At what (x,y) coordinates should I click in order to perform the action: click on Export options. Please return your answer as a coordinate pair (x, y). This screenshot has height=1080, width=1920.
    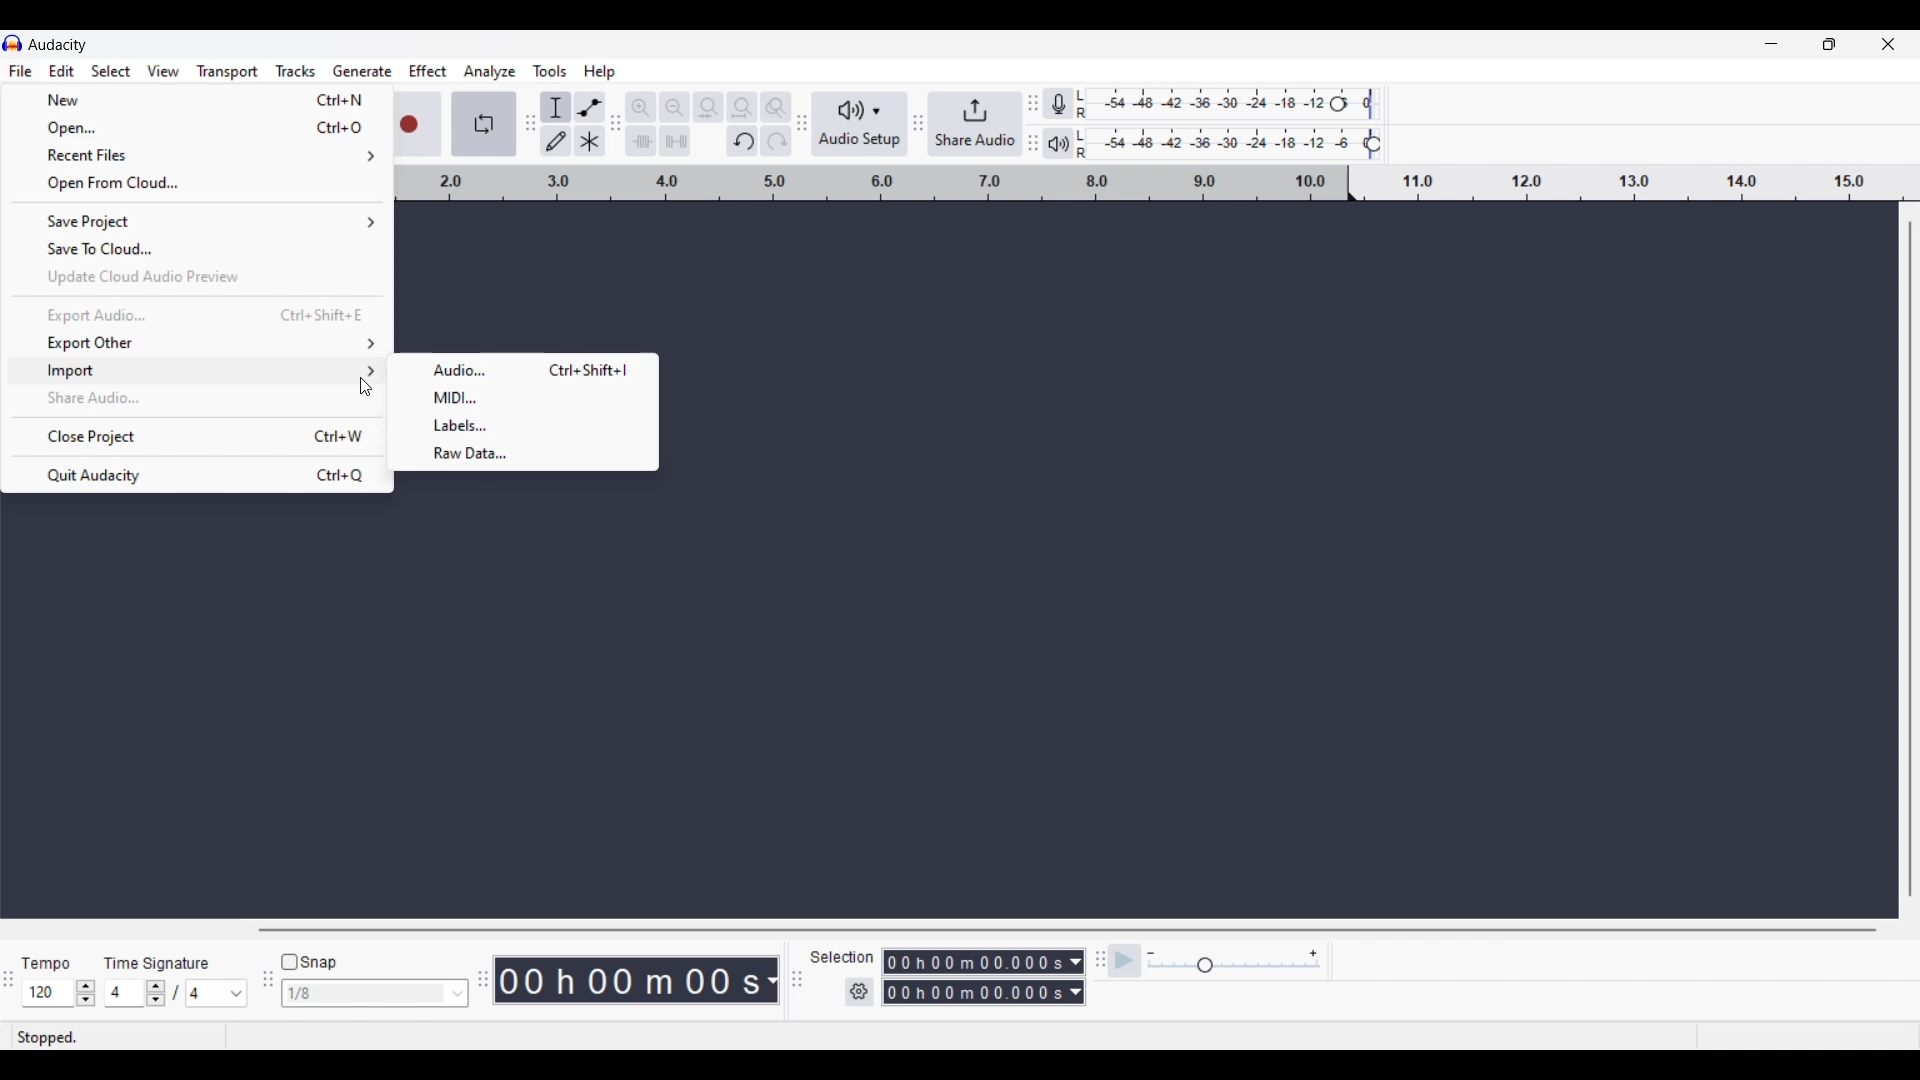
    Looking at the image, I should click on (197, 343).